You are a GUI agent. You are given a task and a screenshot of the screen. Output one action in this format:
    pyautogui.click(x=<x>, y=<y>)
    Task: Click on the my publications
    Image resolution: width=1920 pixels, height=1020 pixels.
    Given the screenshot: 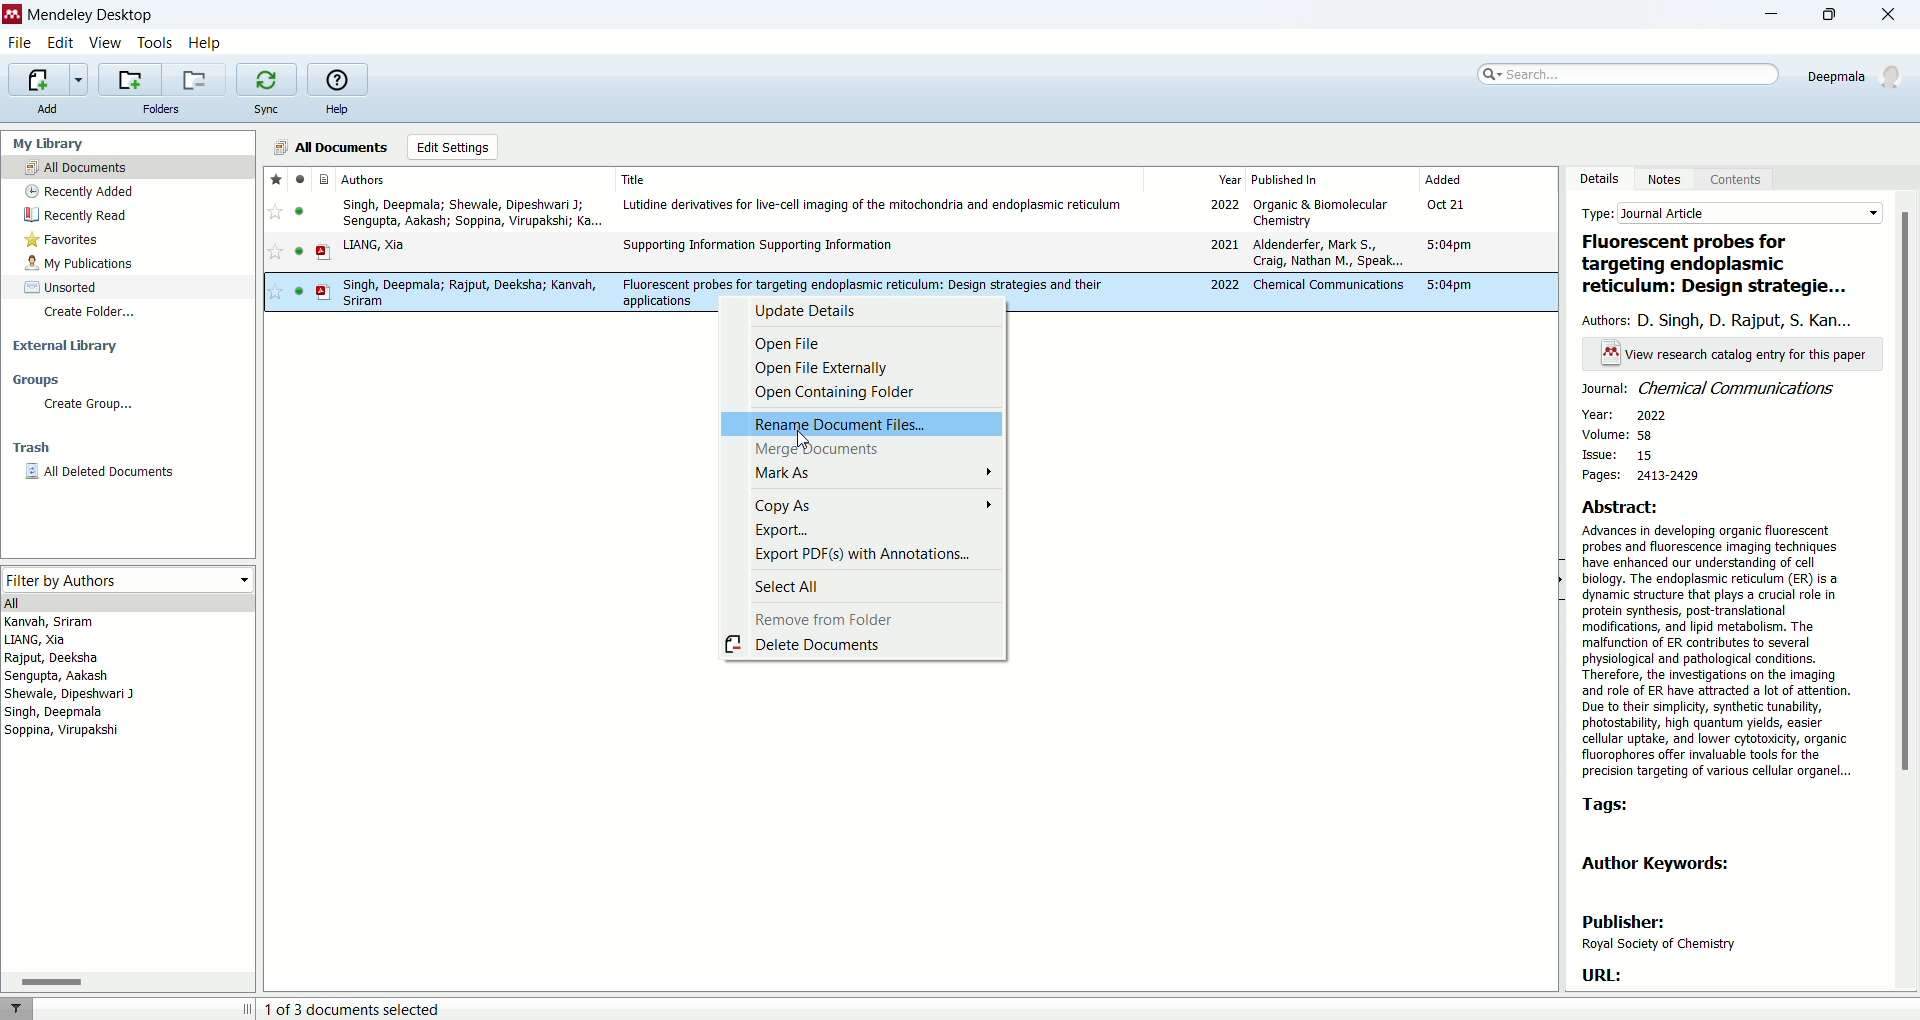 What is the action you would take?
    pyautogui.click(x=82, y=266)
    